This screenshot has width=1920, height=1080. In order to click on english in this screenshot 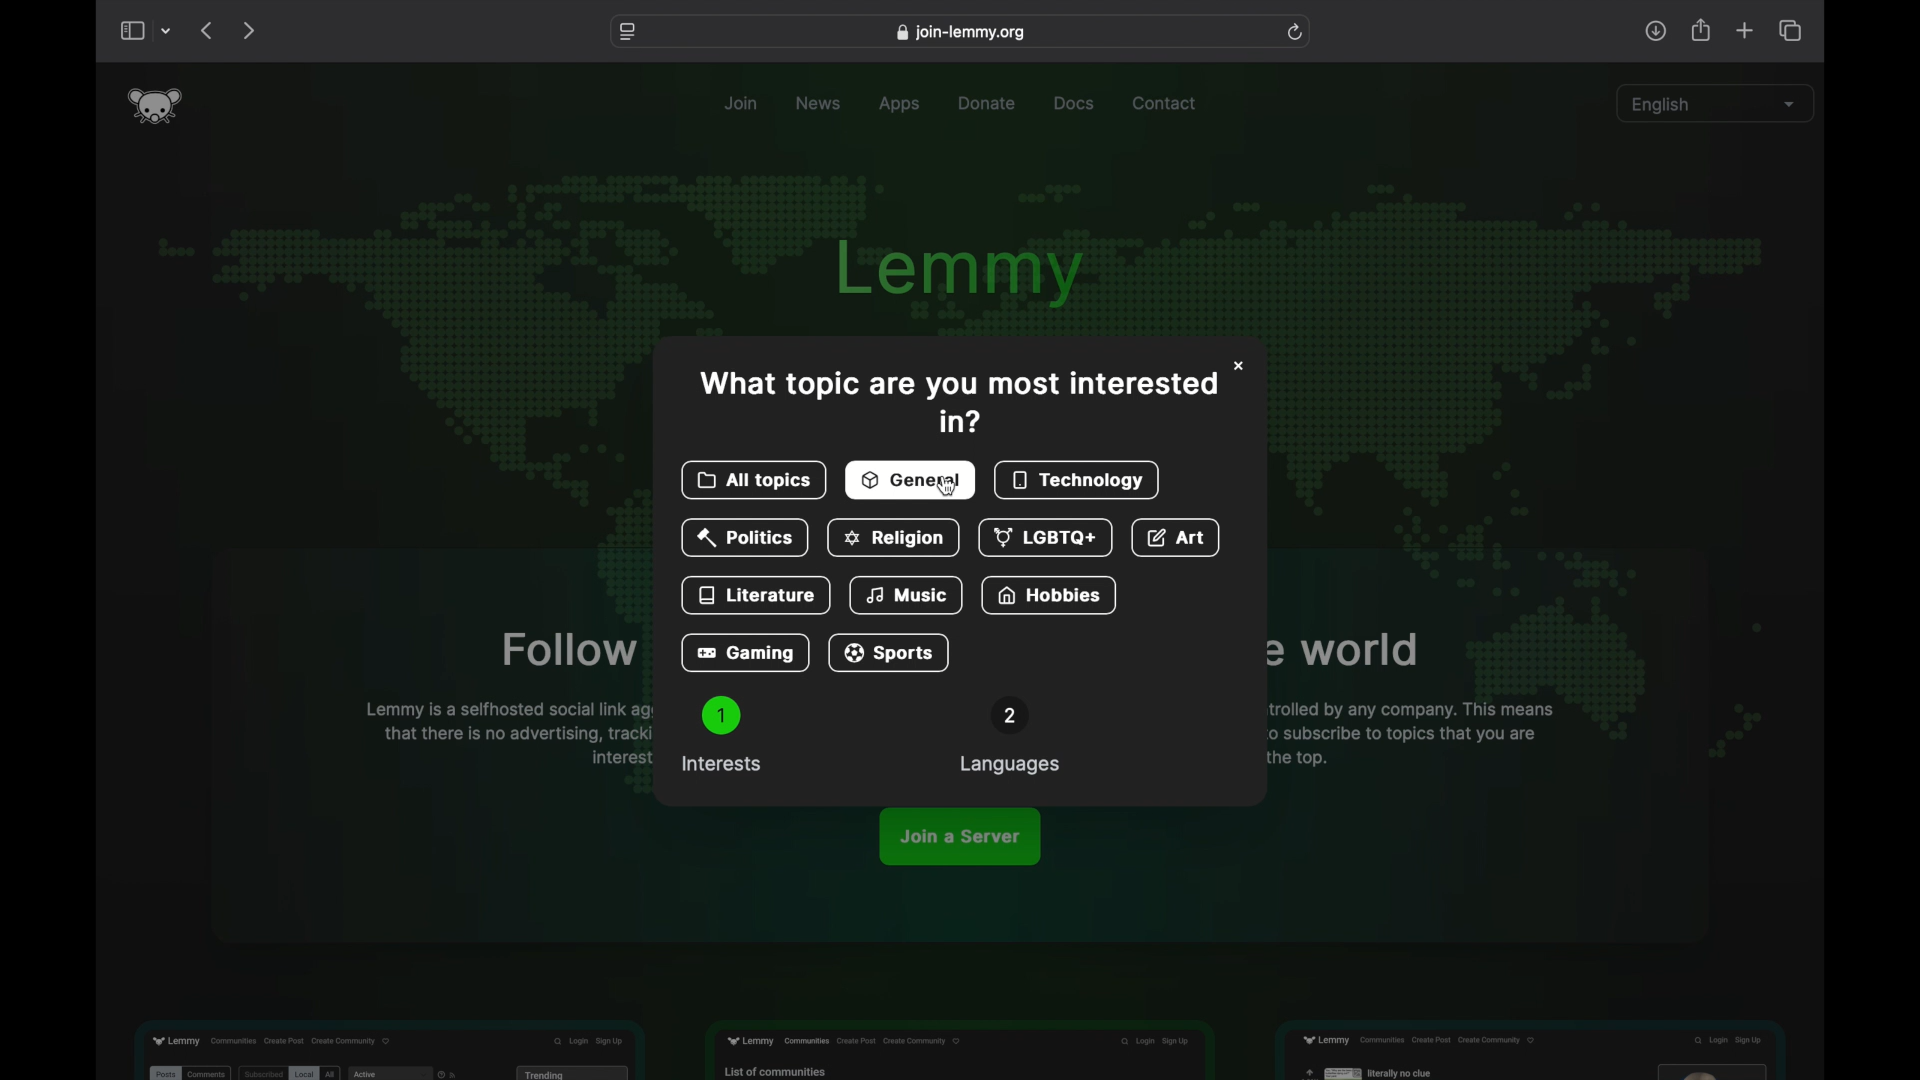, I will do `click(1714, 104)`.